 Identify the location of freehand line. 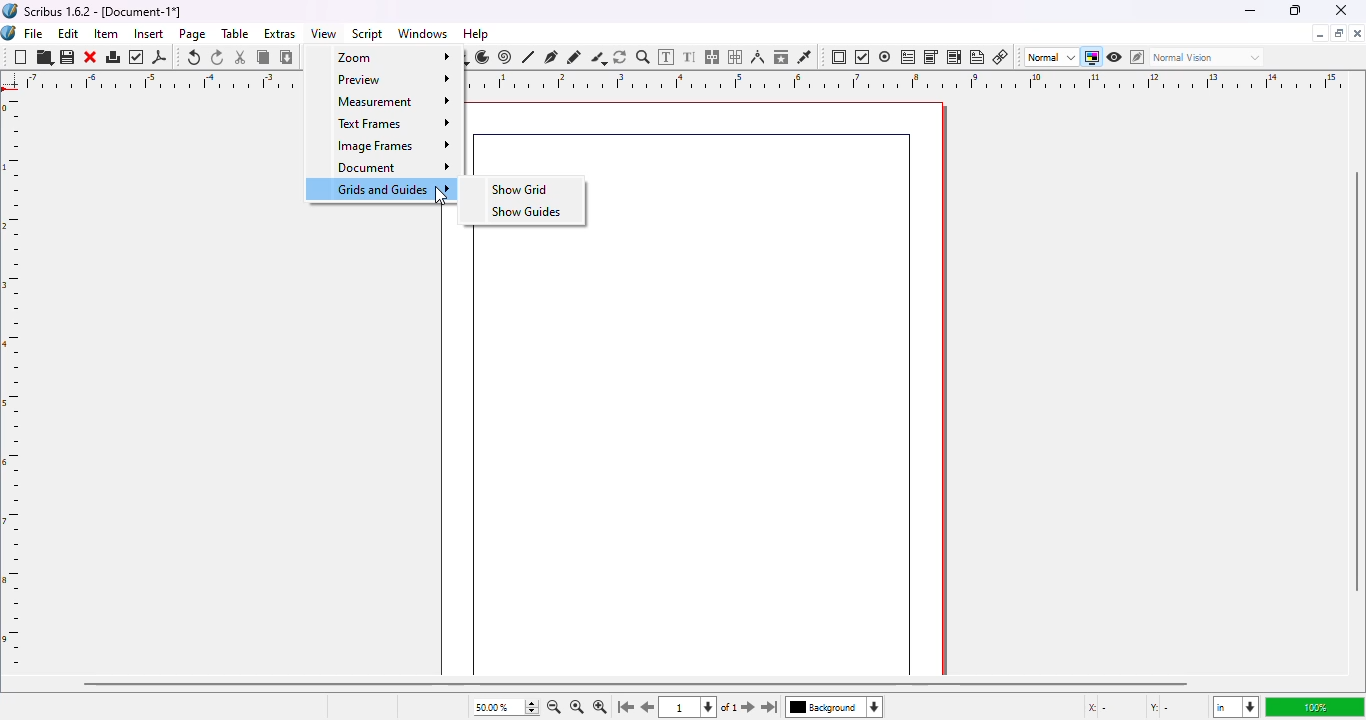
(574, 57).